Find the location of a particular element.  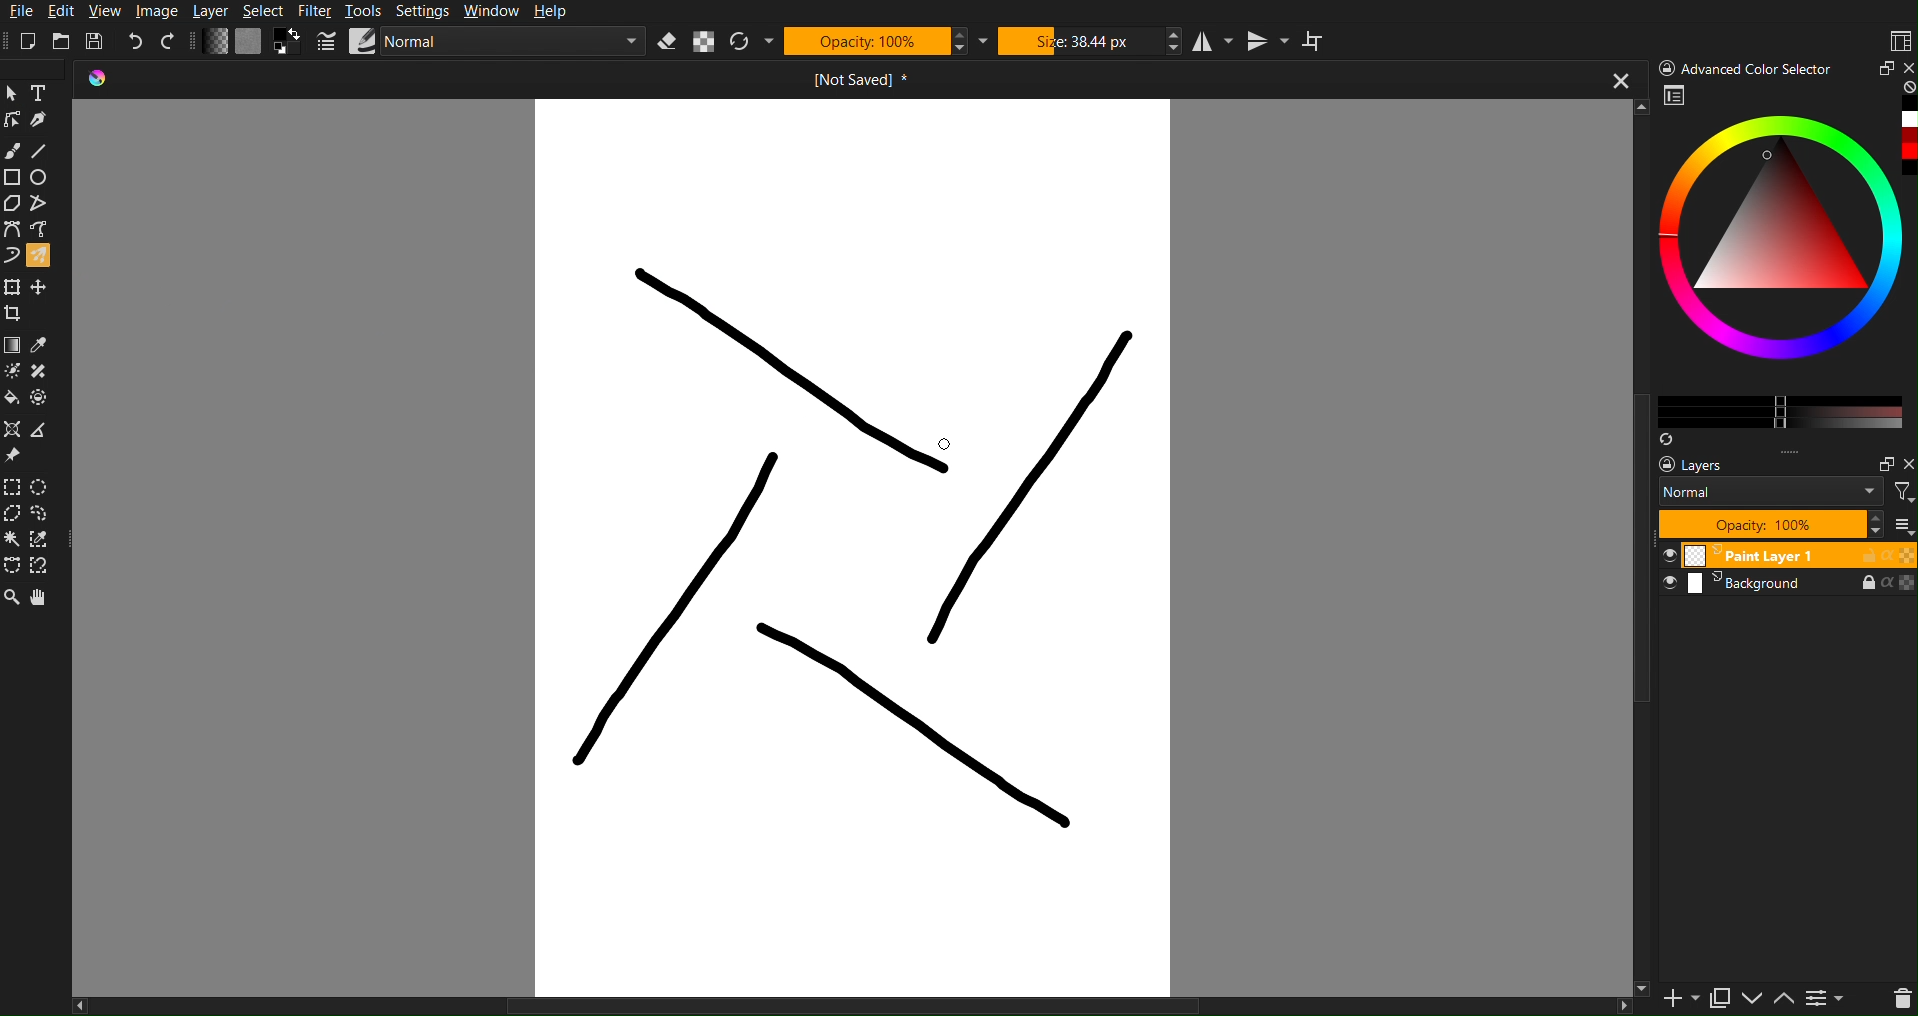

Save is located at coordinates (95, 39).